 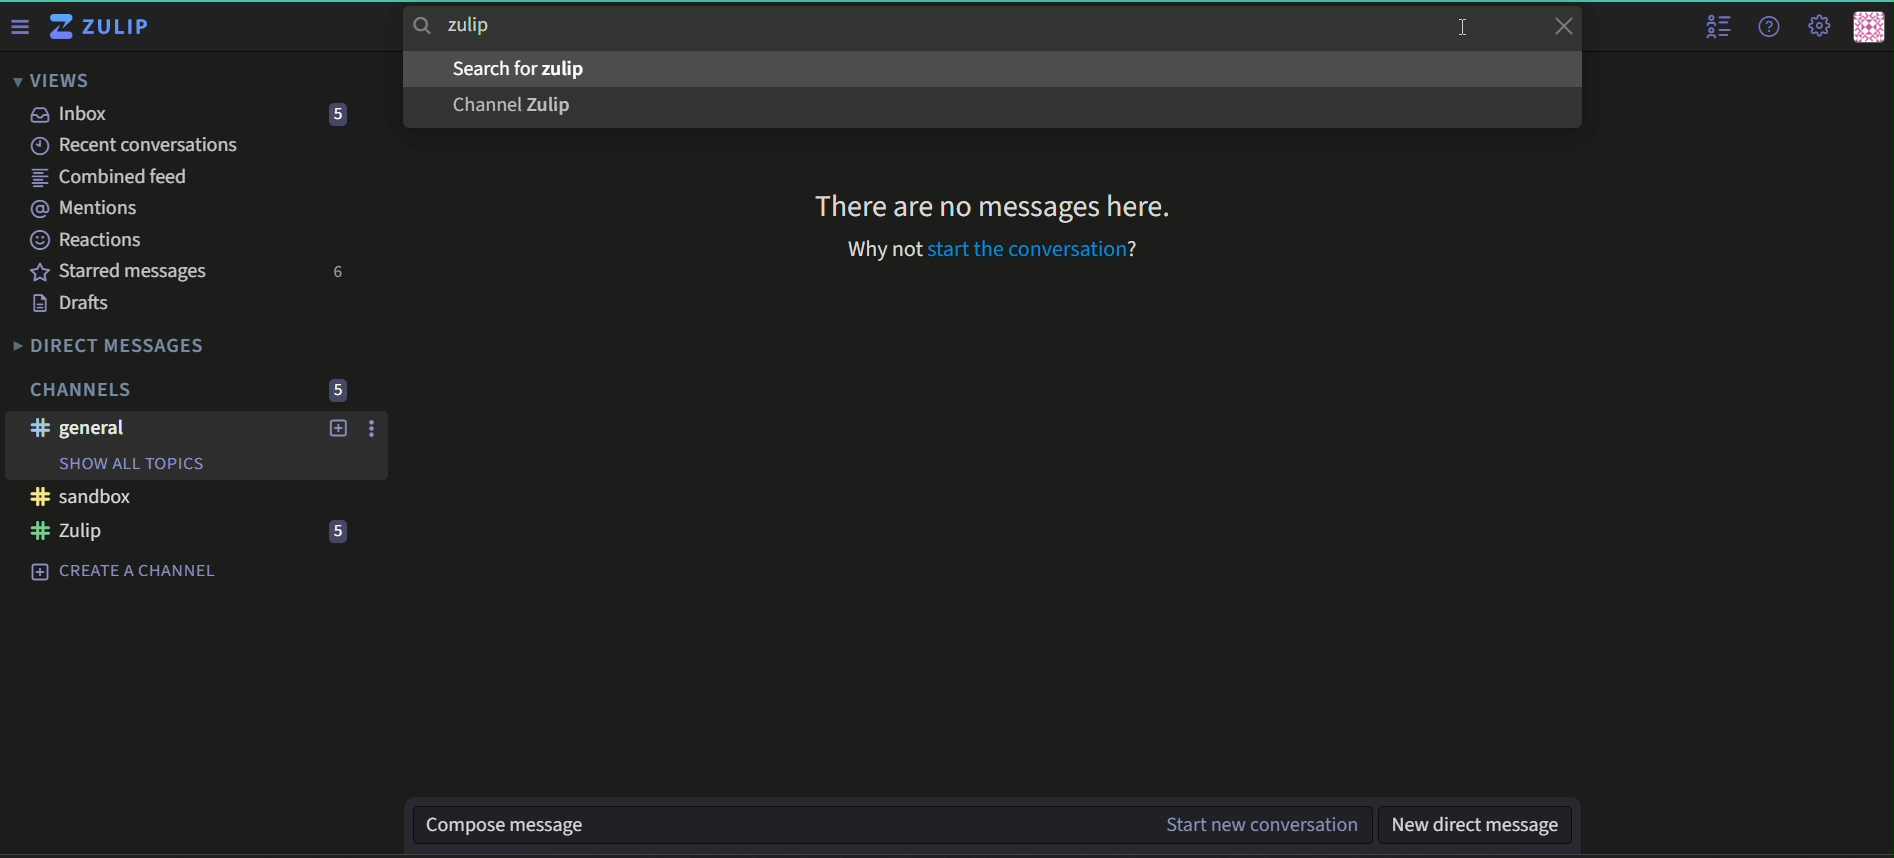 What do you see at coordinates (135, 463) in the screenshot?
I see `Show all topics` at bounding box center [135, 463].